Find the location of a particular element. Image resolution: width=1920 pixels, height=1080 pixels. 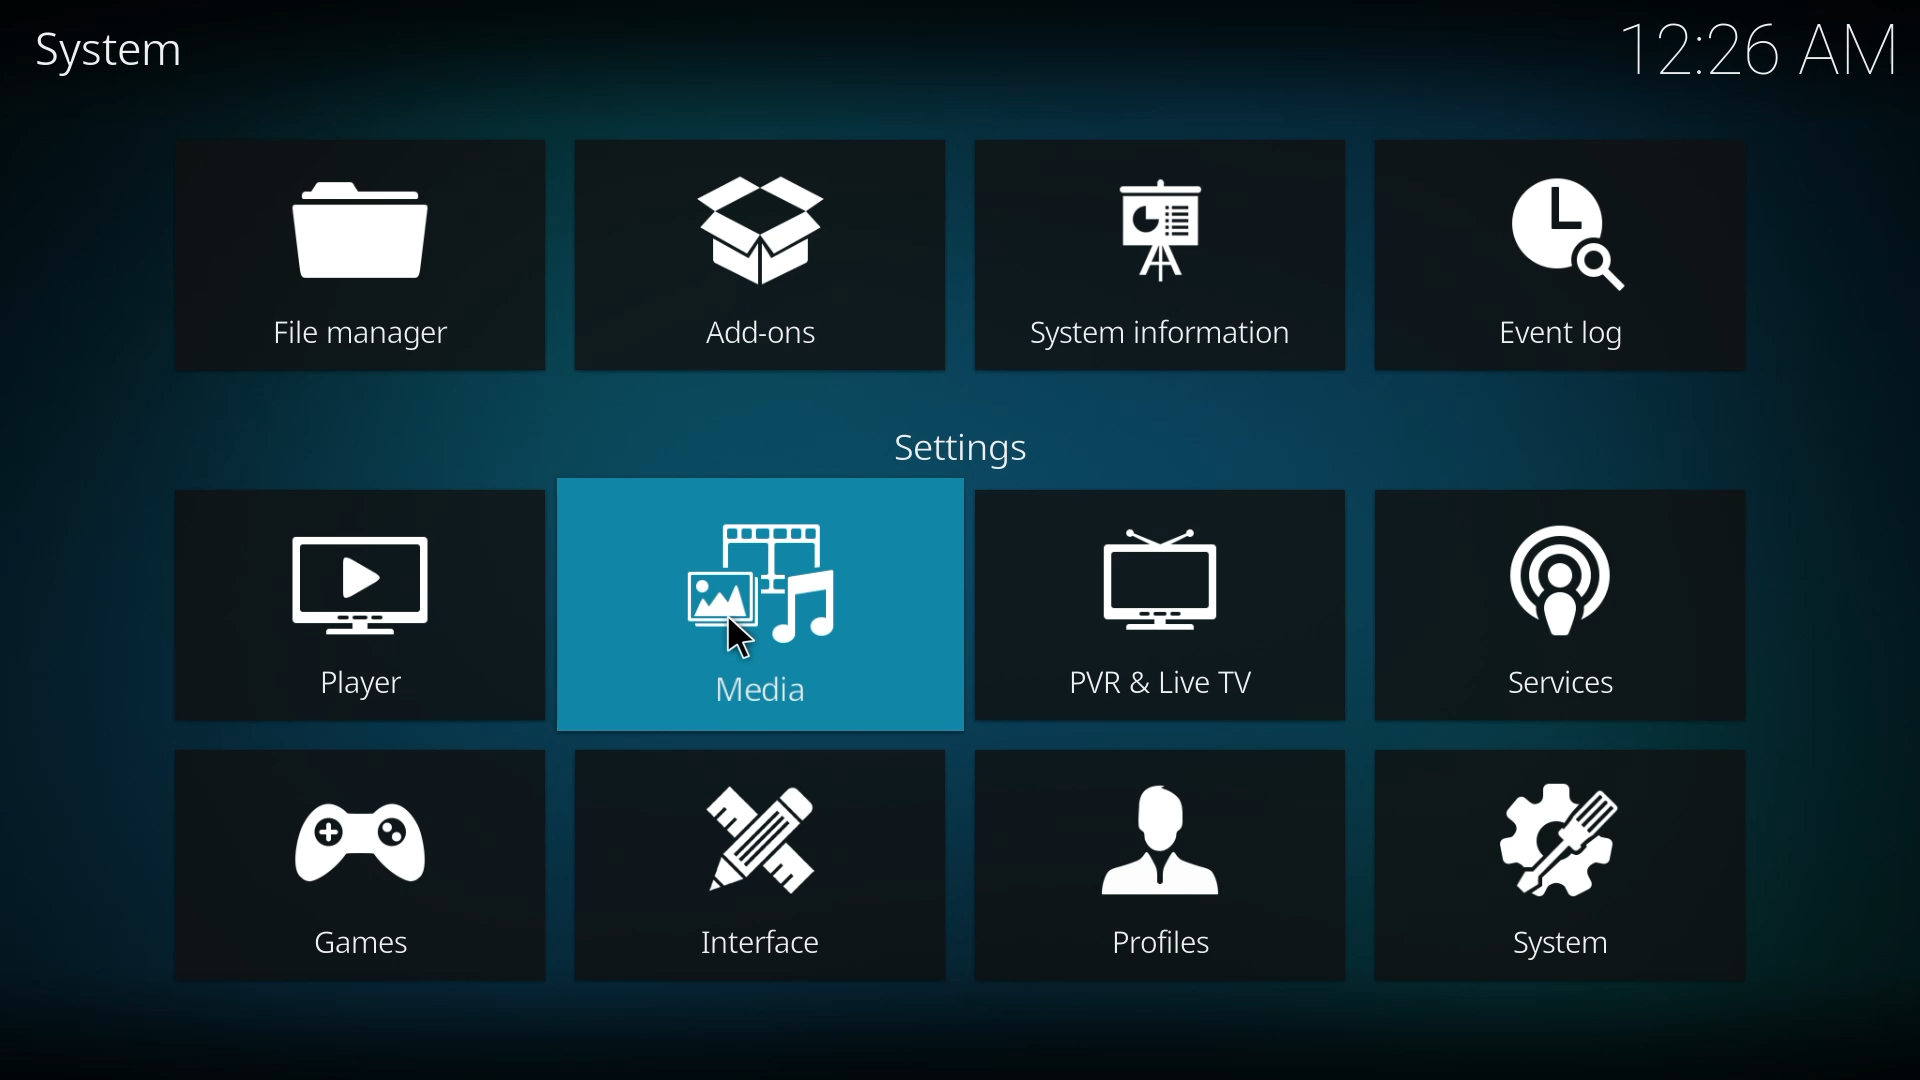

system is located at coordinates (121, 52).